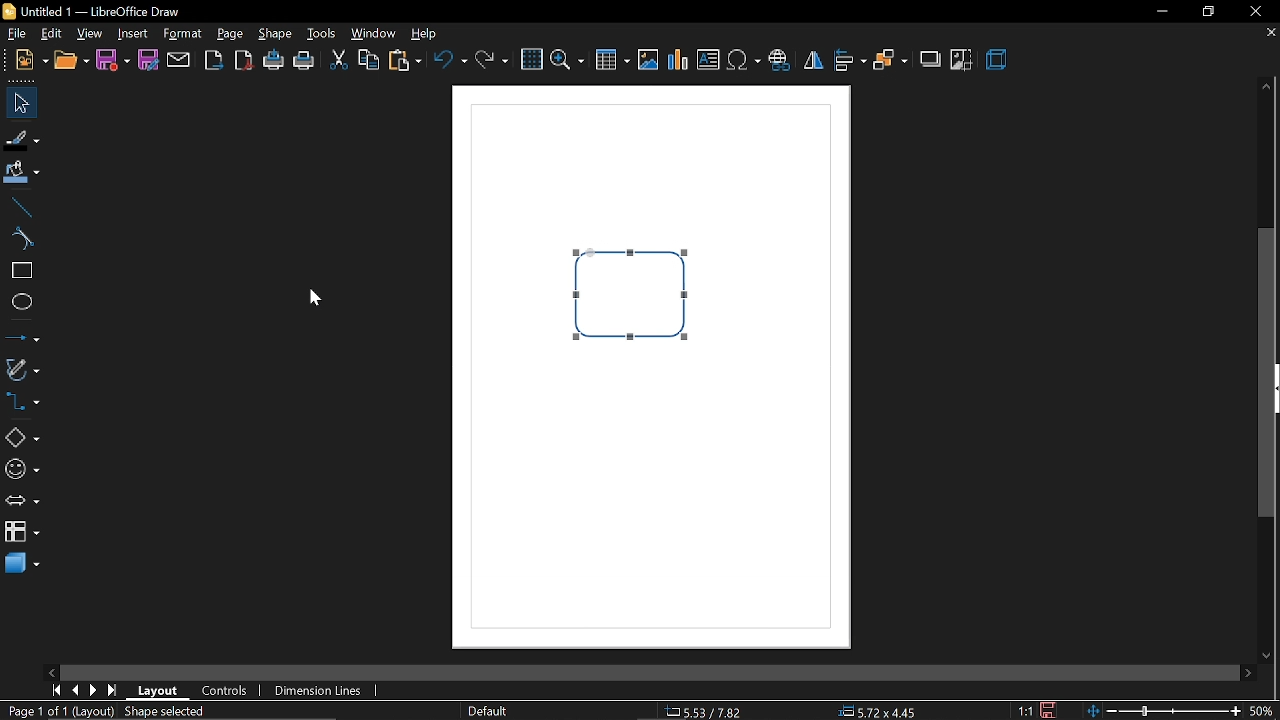 The width and height of the screenshot is (1280, 720). Describe the element at coordinates (374, 32) in the screenshot. I see `window` at that location.